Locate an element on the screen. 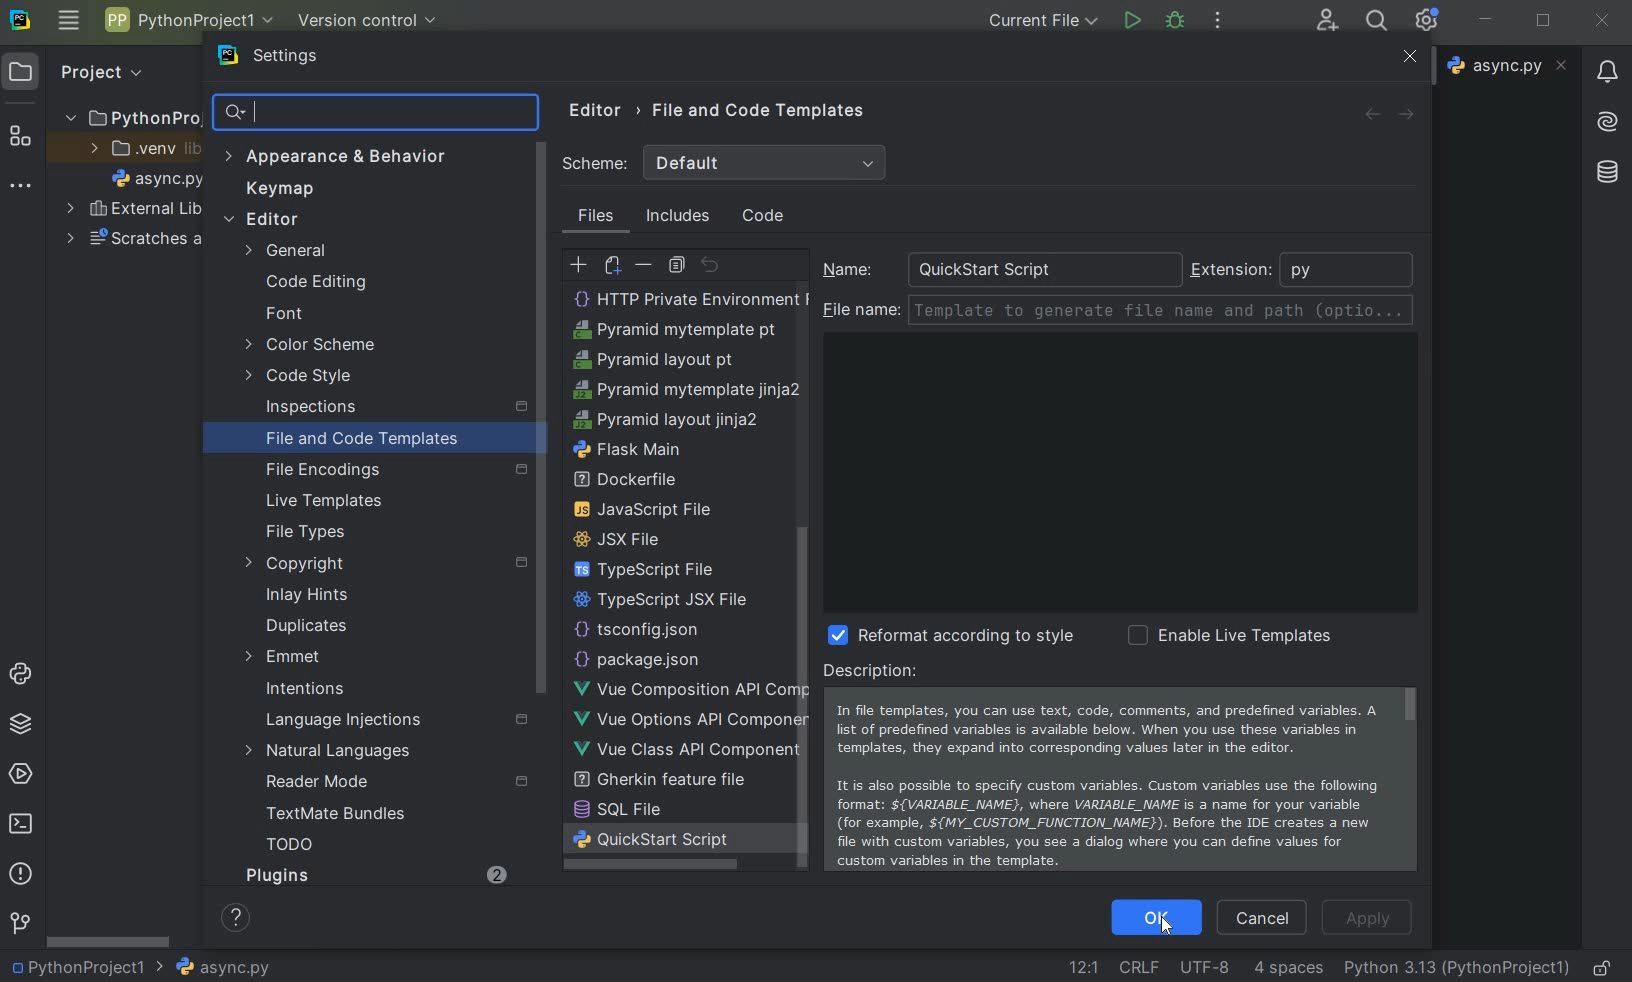 The width and height of the screenshot is (1632, 982). main menu is located at coordinates (70, 21).